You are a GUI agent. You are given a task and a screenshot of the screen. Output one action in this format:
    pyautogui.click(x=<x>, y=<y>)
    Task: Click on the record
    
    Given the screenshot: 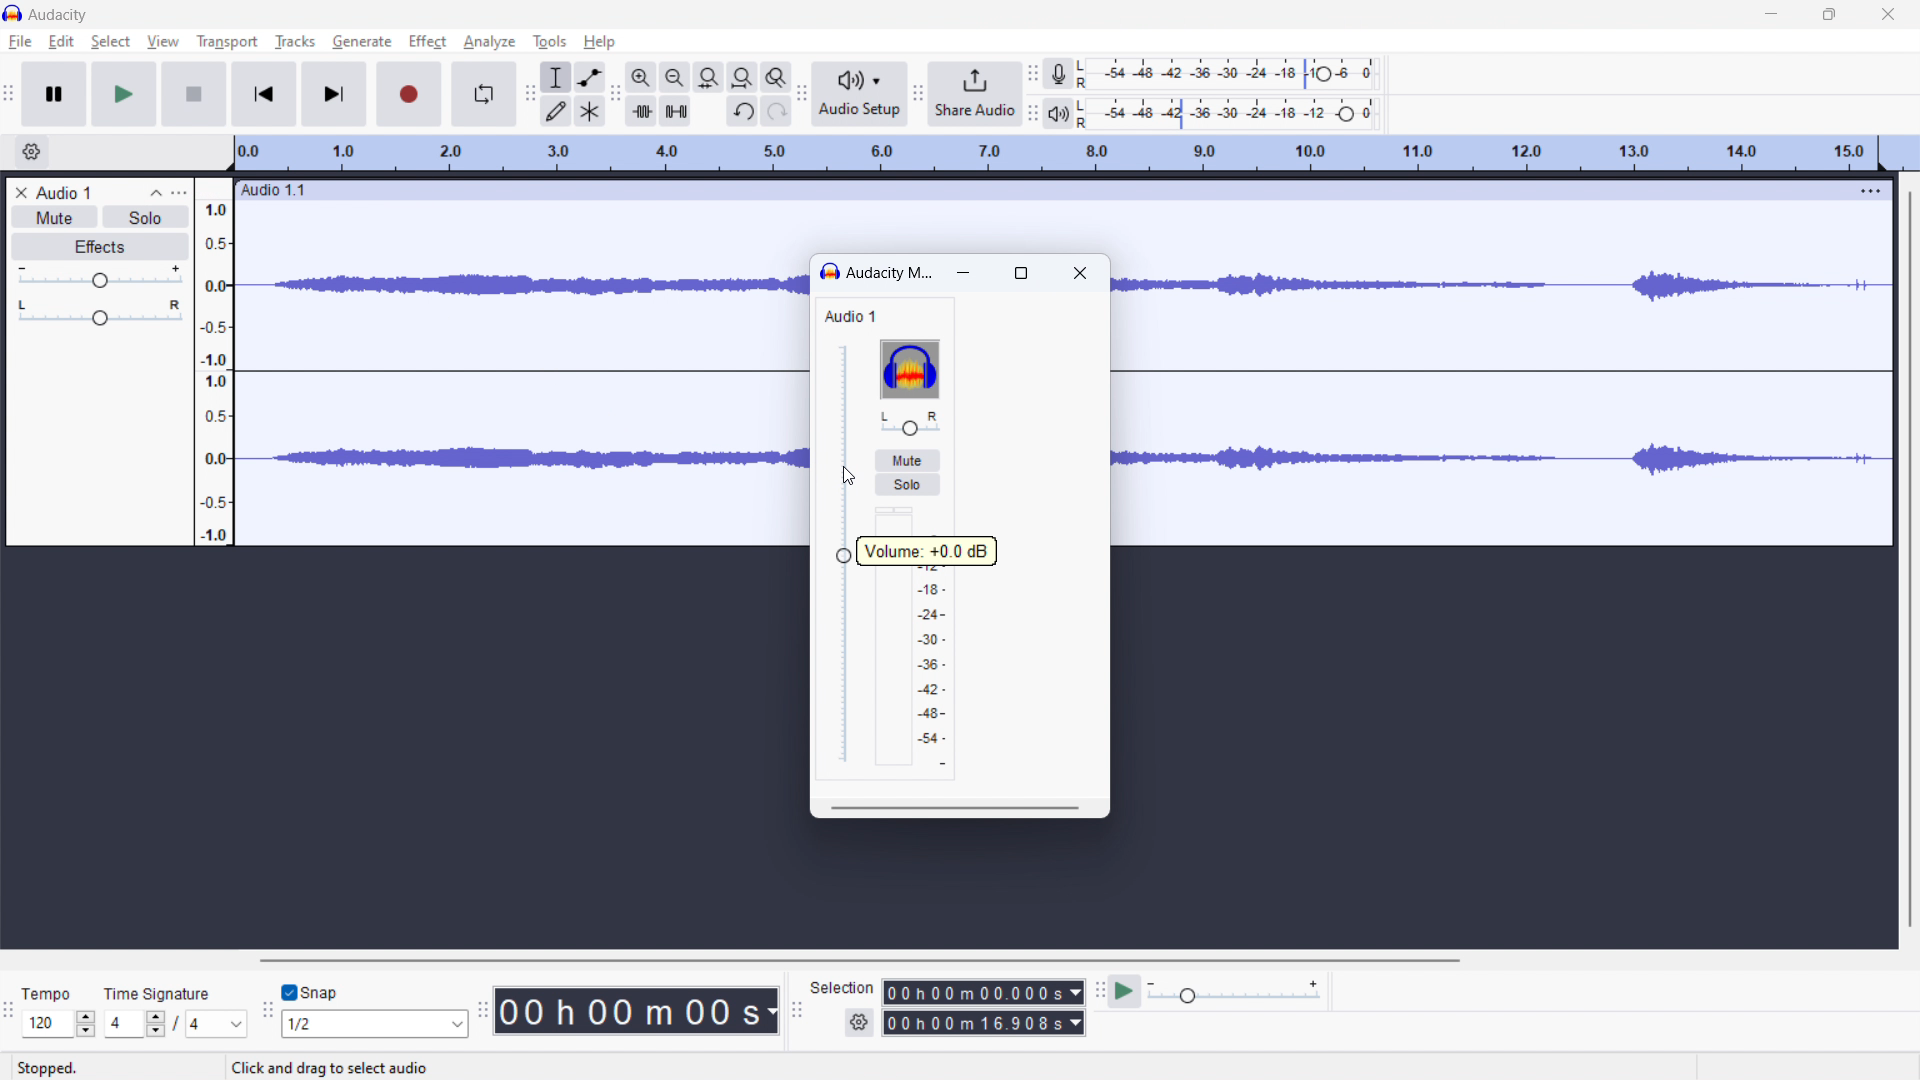 What is the action you would take?
    pyautogui.click(x=408, y=93)
    